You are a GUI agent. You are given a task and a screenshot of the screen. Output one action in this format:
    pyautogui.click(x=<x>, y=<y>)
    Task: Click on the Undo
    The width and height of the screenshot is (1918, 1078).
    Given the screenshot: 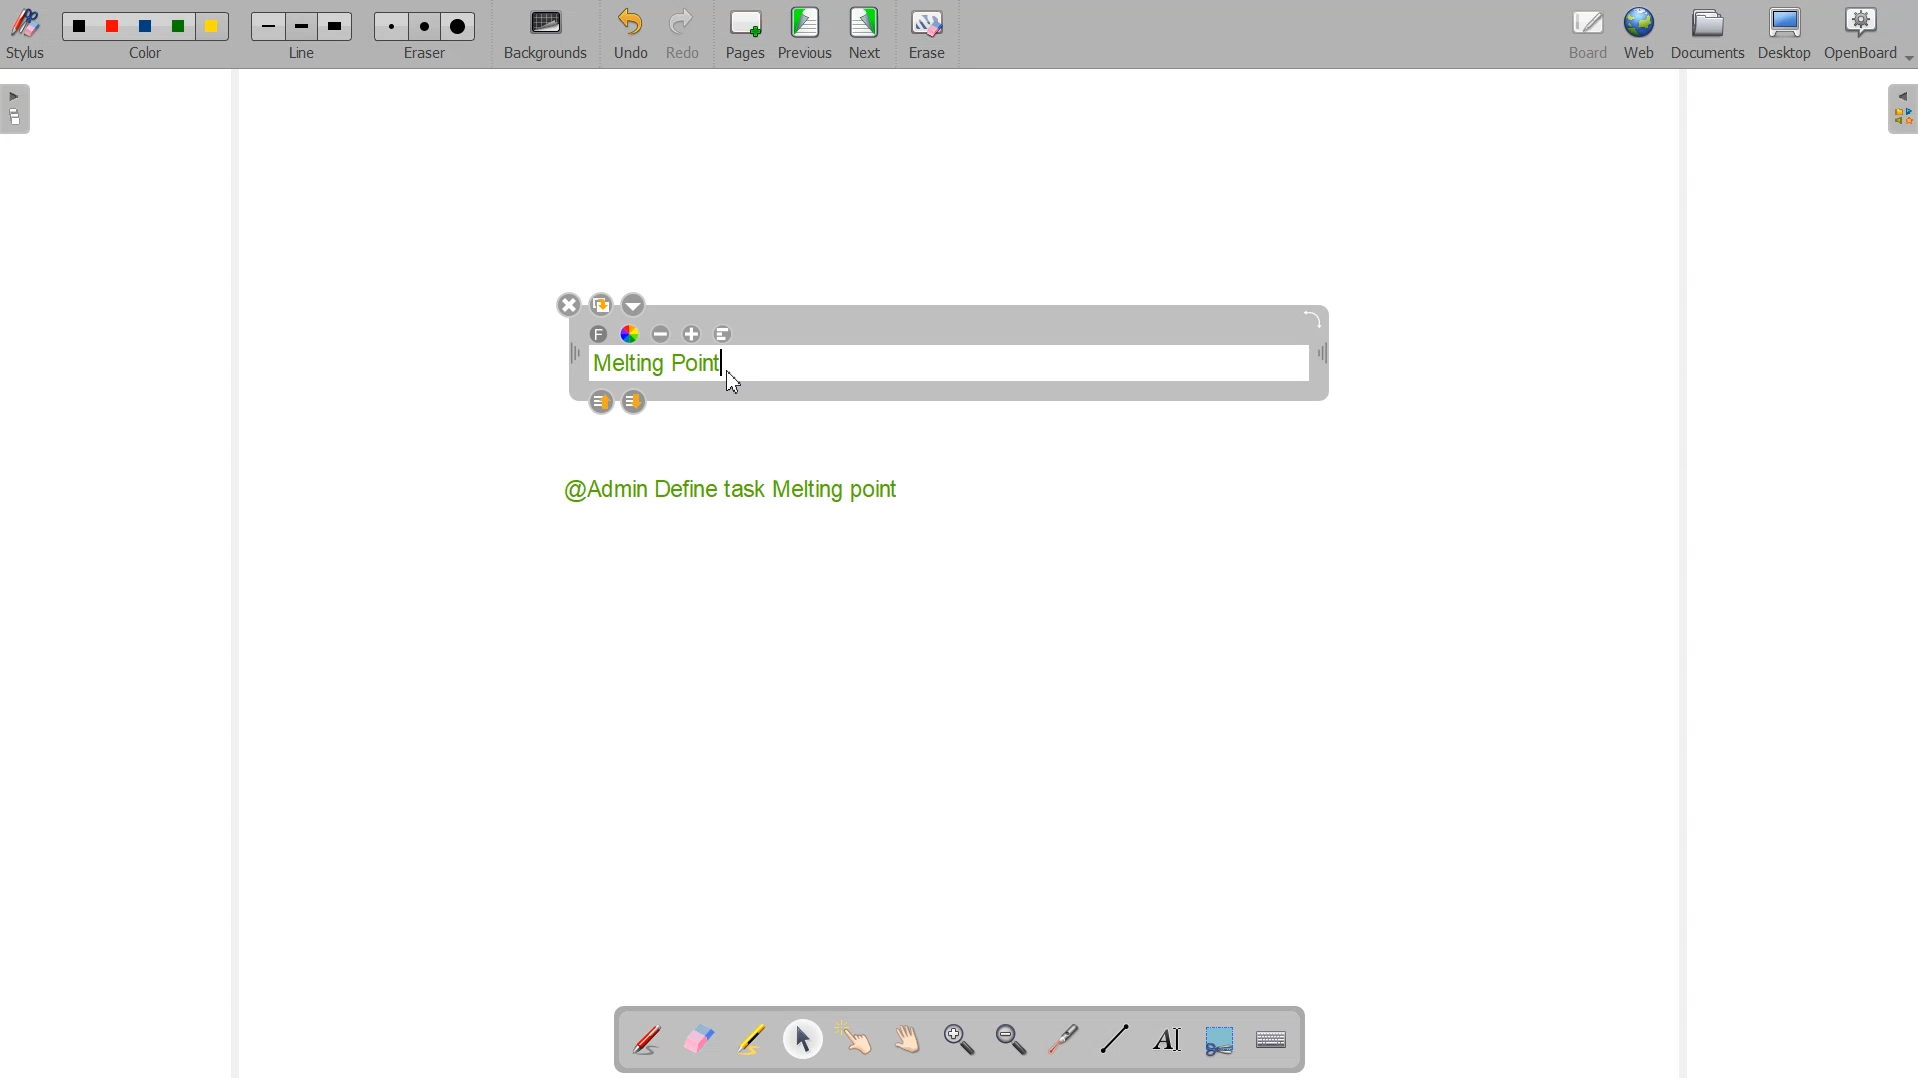 What is the action you would take?
    pyautogui.click(x=630, y=34)
    